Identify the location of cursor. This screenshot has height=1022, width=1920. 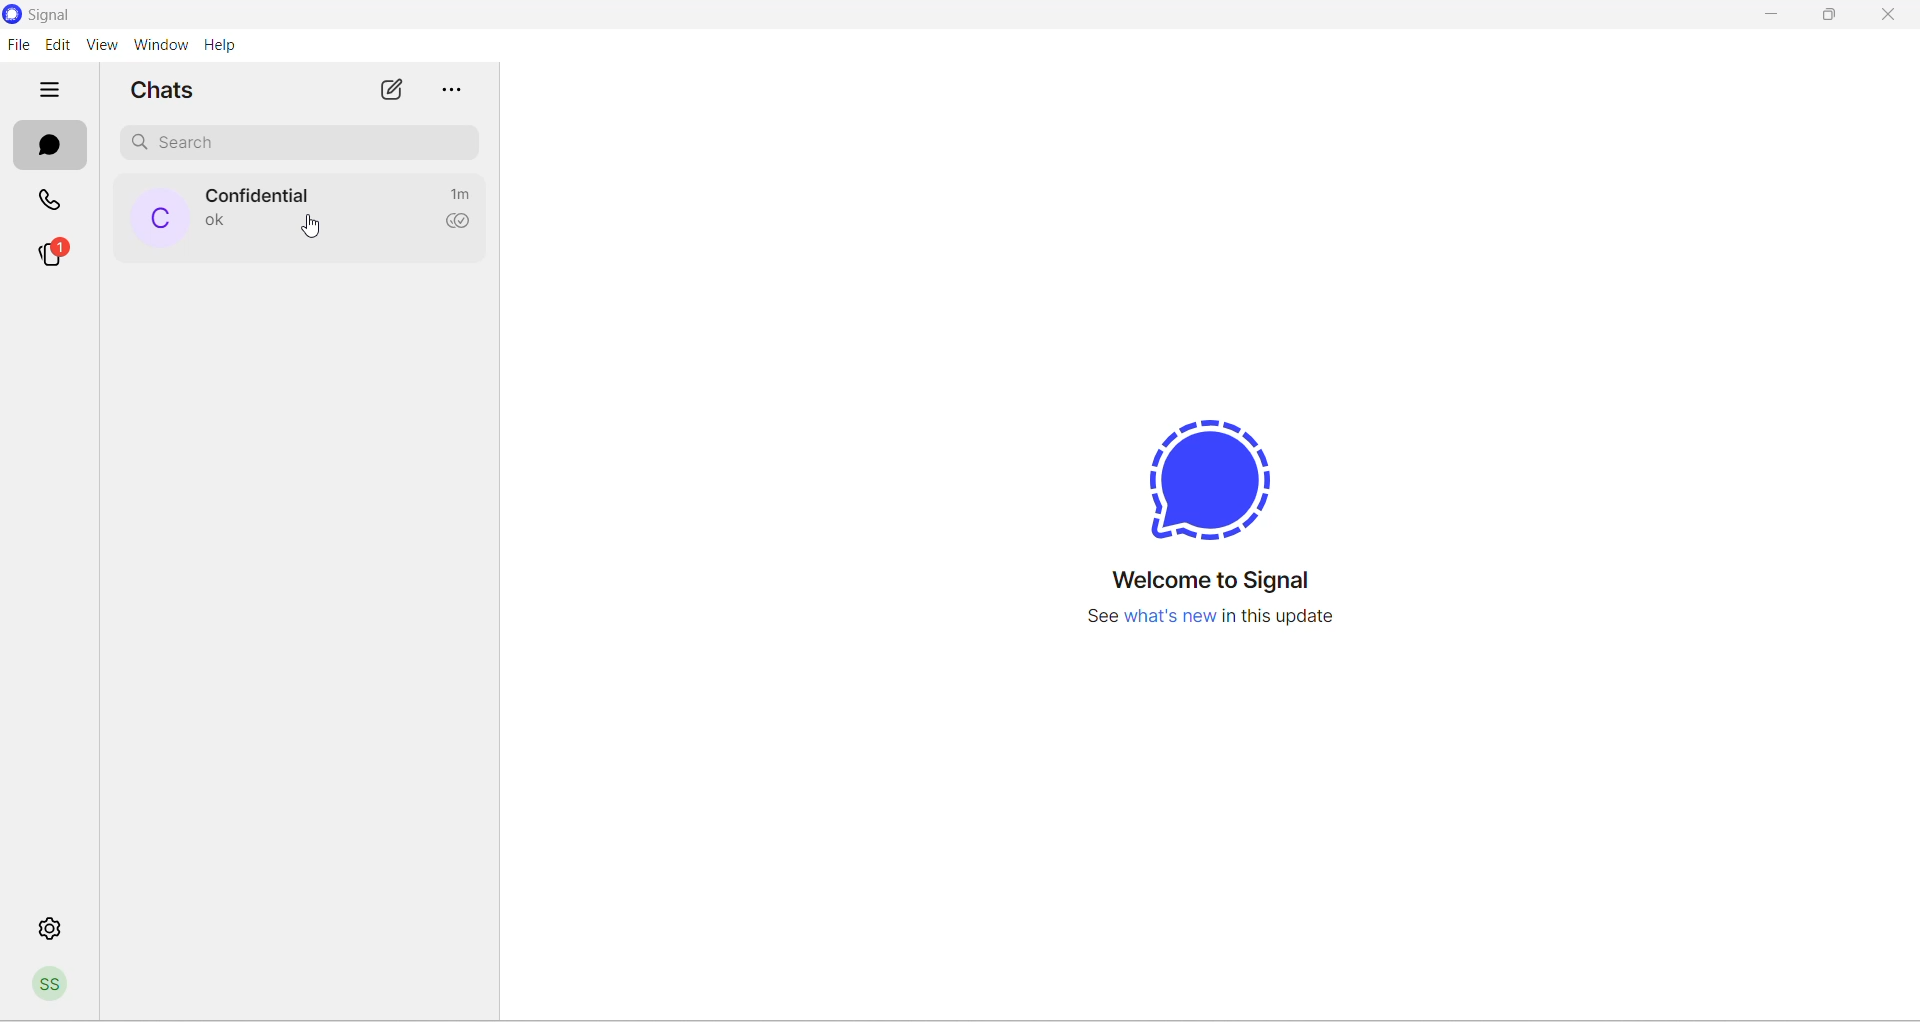
(319, 232).